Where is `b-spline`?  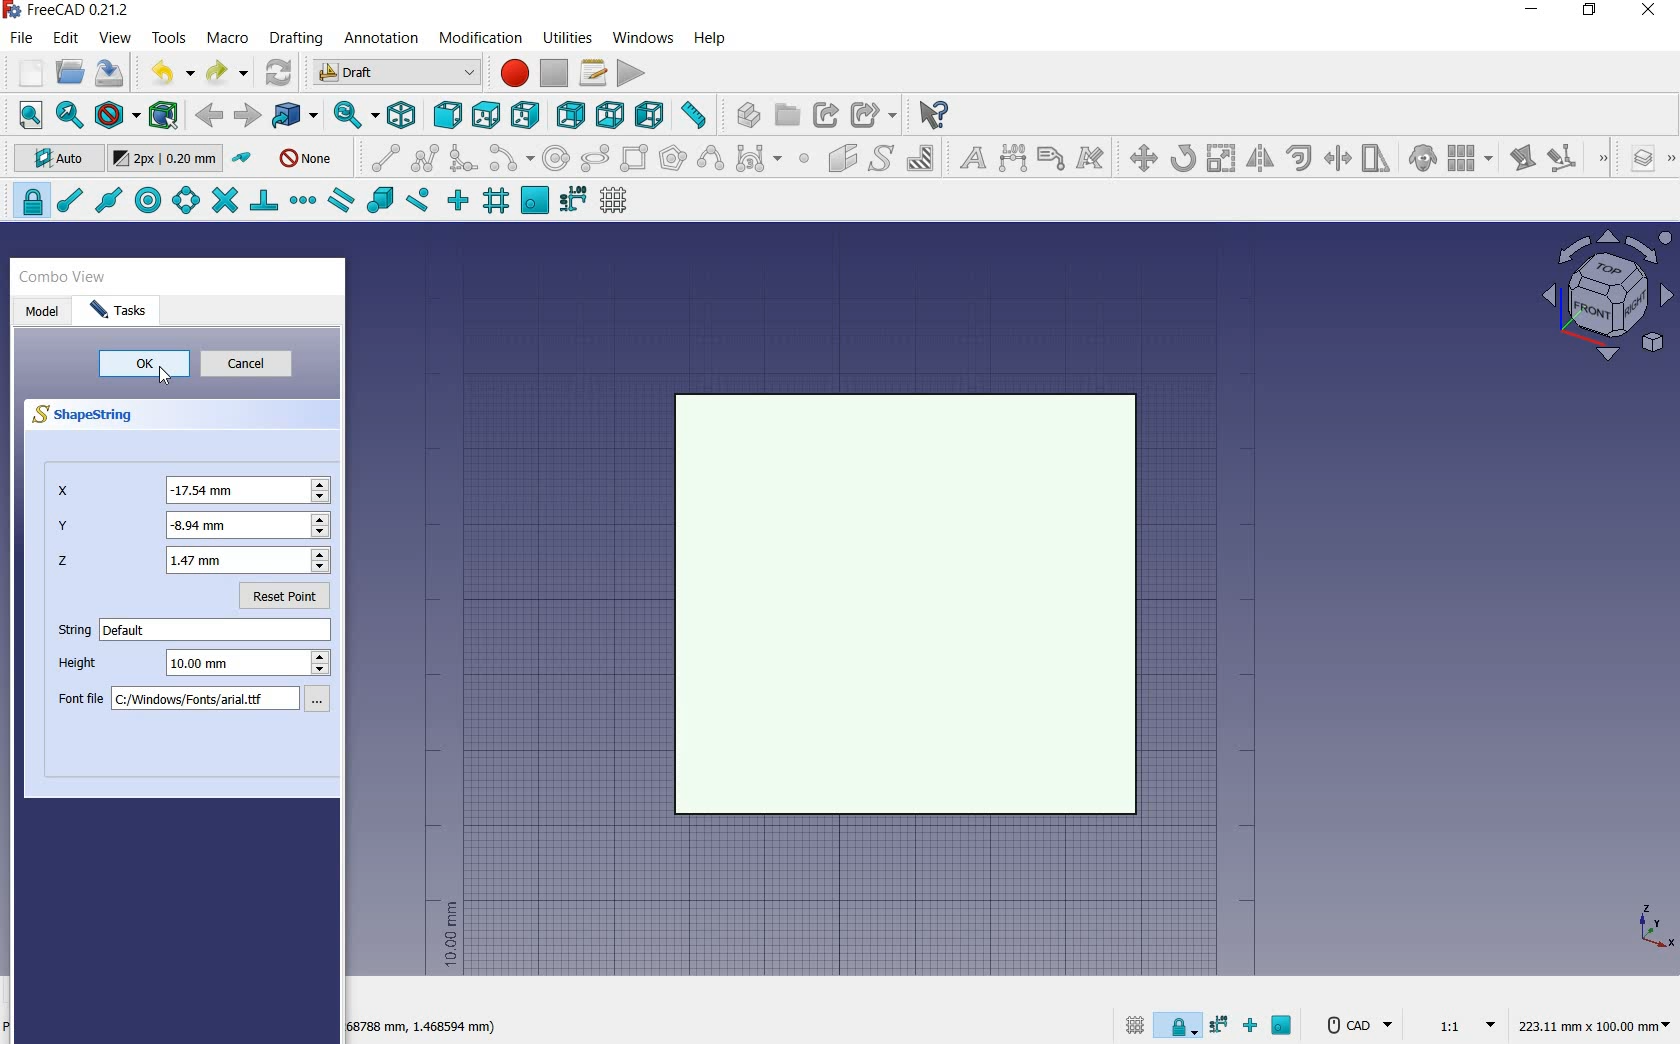
b-spline is located at coordinates (709, 160).